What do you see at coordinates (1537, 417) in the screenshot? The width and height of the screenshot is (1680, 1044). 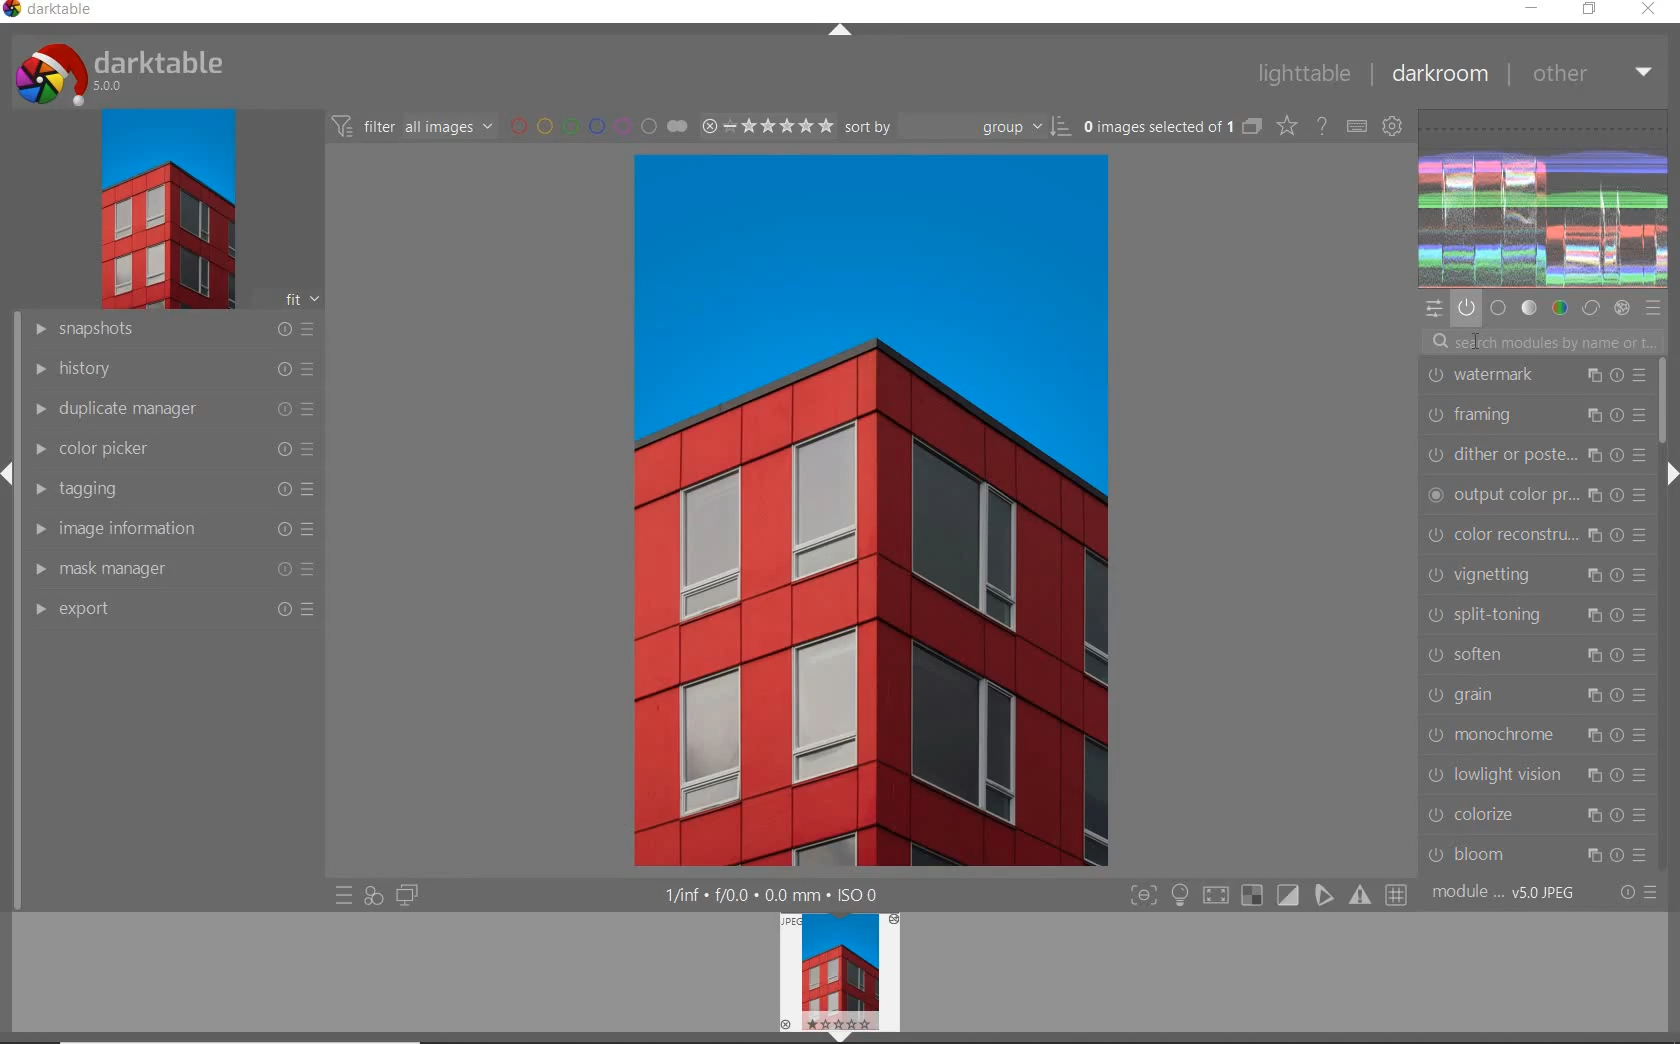 I see `framing` at bounding box center [1537, 417].